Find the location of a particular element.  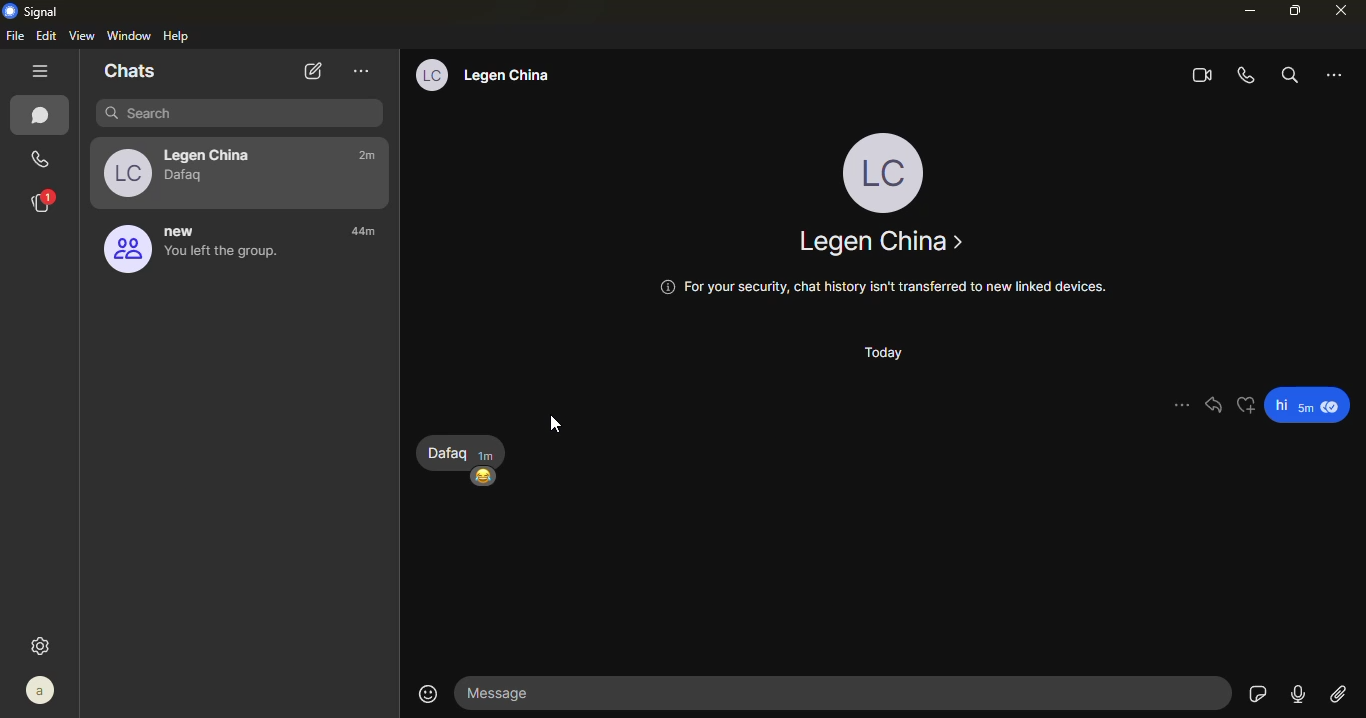

minimize is located at coordinates (1247, 11).